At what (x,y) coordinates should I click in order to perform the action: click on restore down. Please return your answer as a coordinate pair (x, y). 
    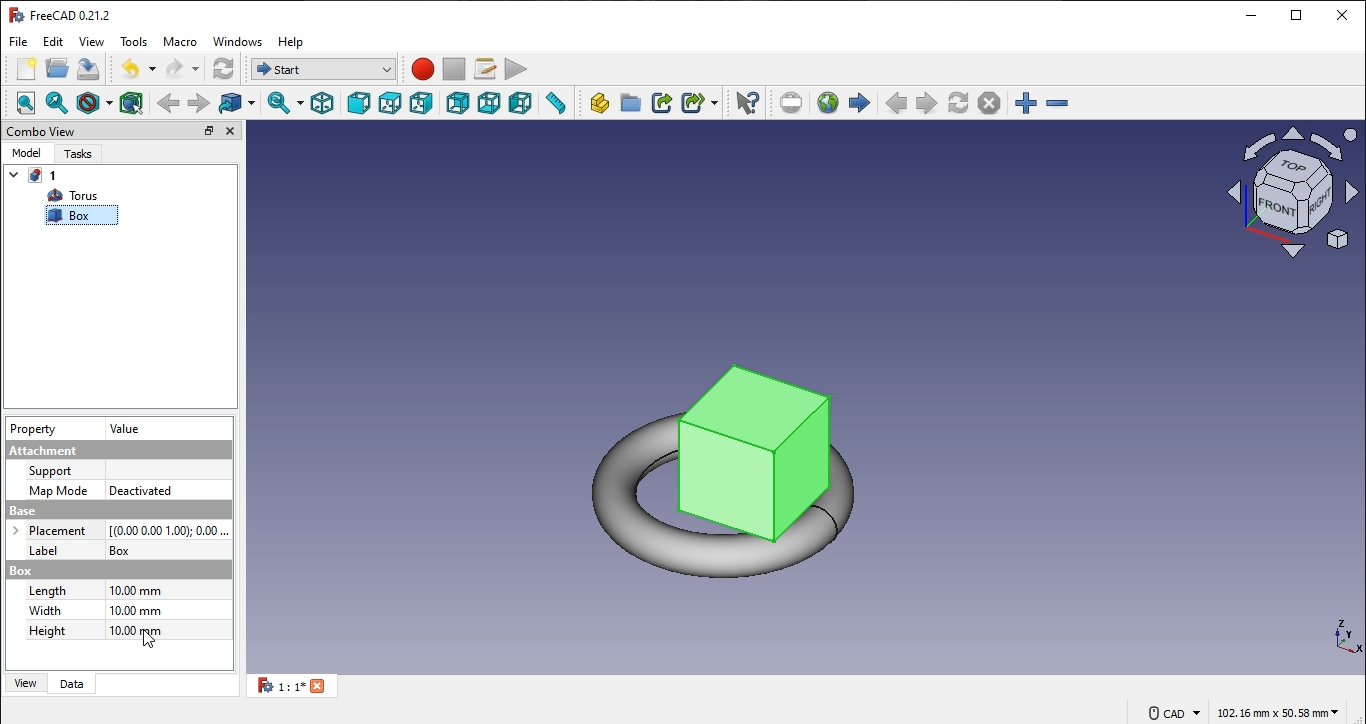
    Looking at the image, I should click on (1298, 15).